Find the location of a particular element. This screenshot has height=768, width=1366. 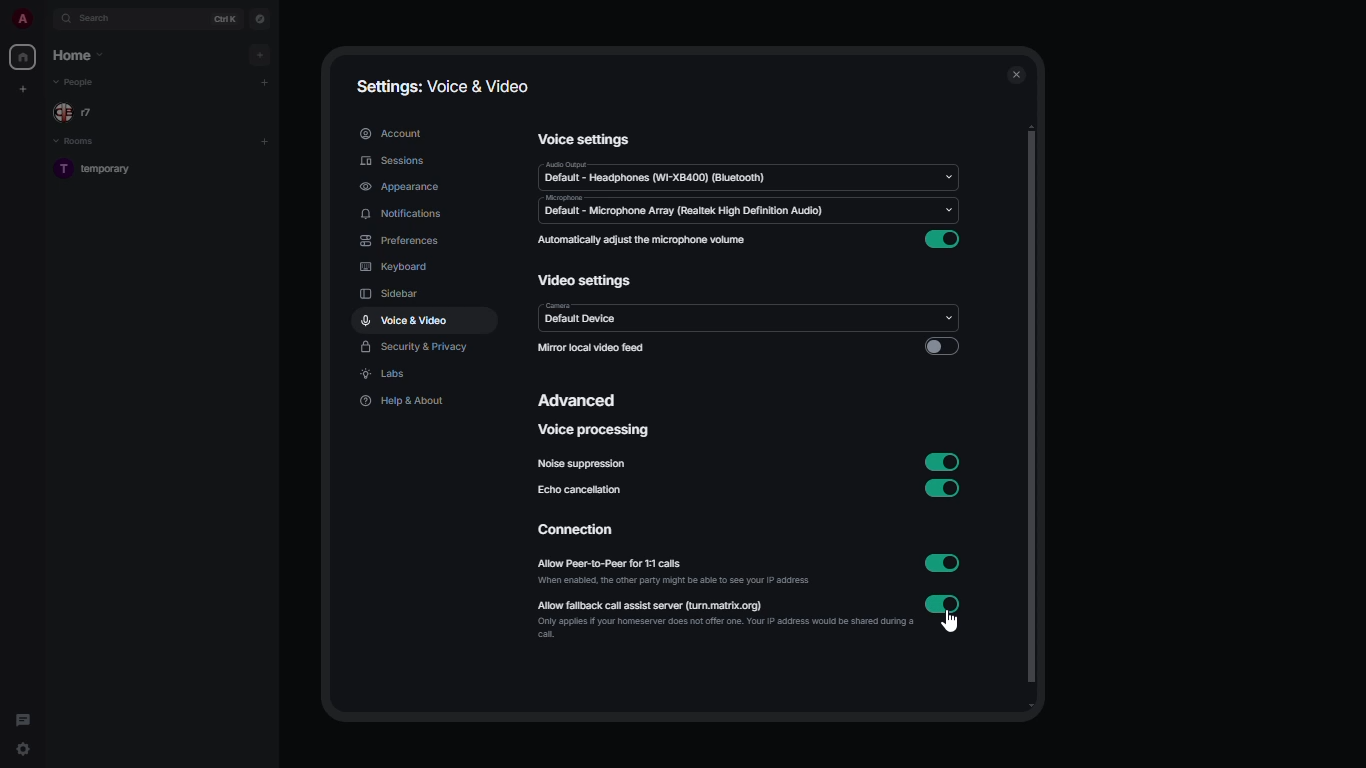

add is located at coordinates (264, 139).